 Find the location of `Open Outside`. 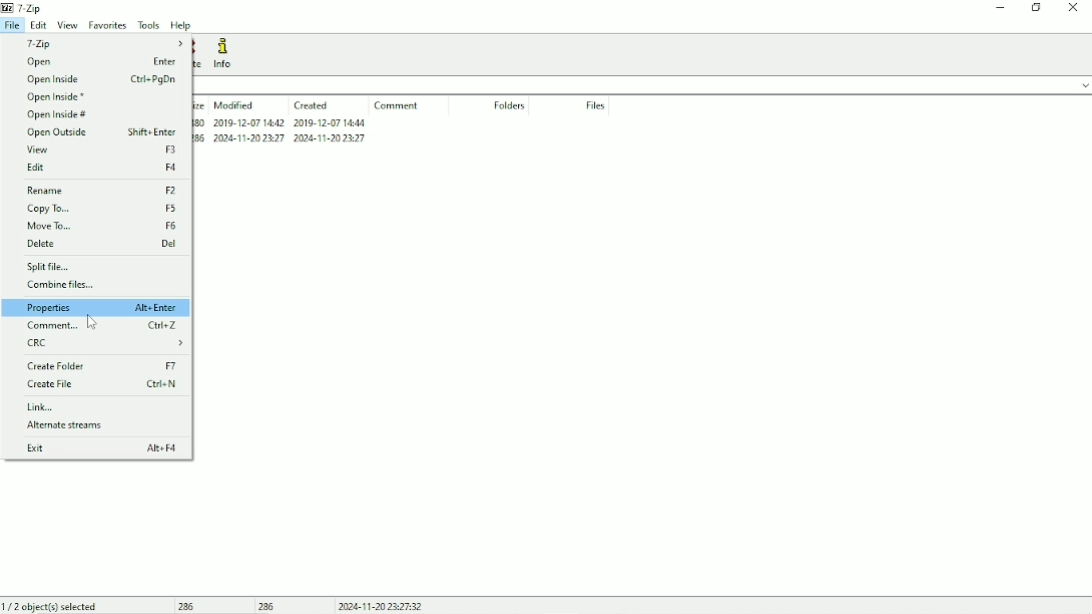

Open Outside is located at coordinates (101, 133).